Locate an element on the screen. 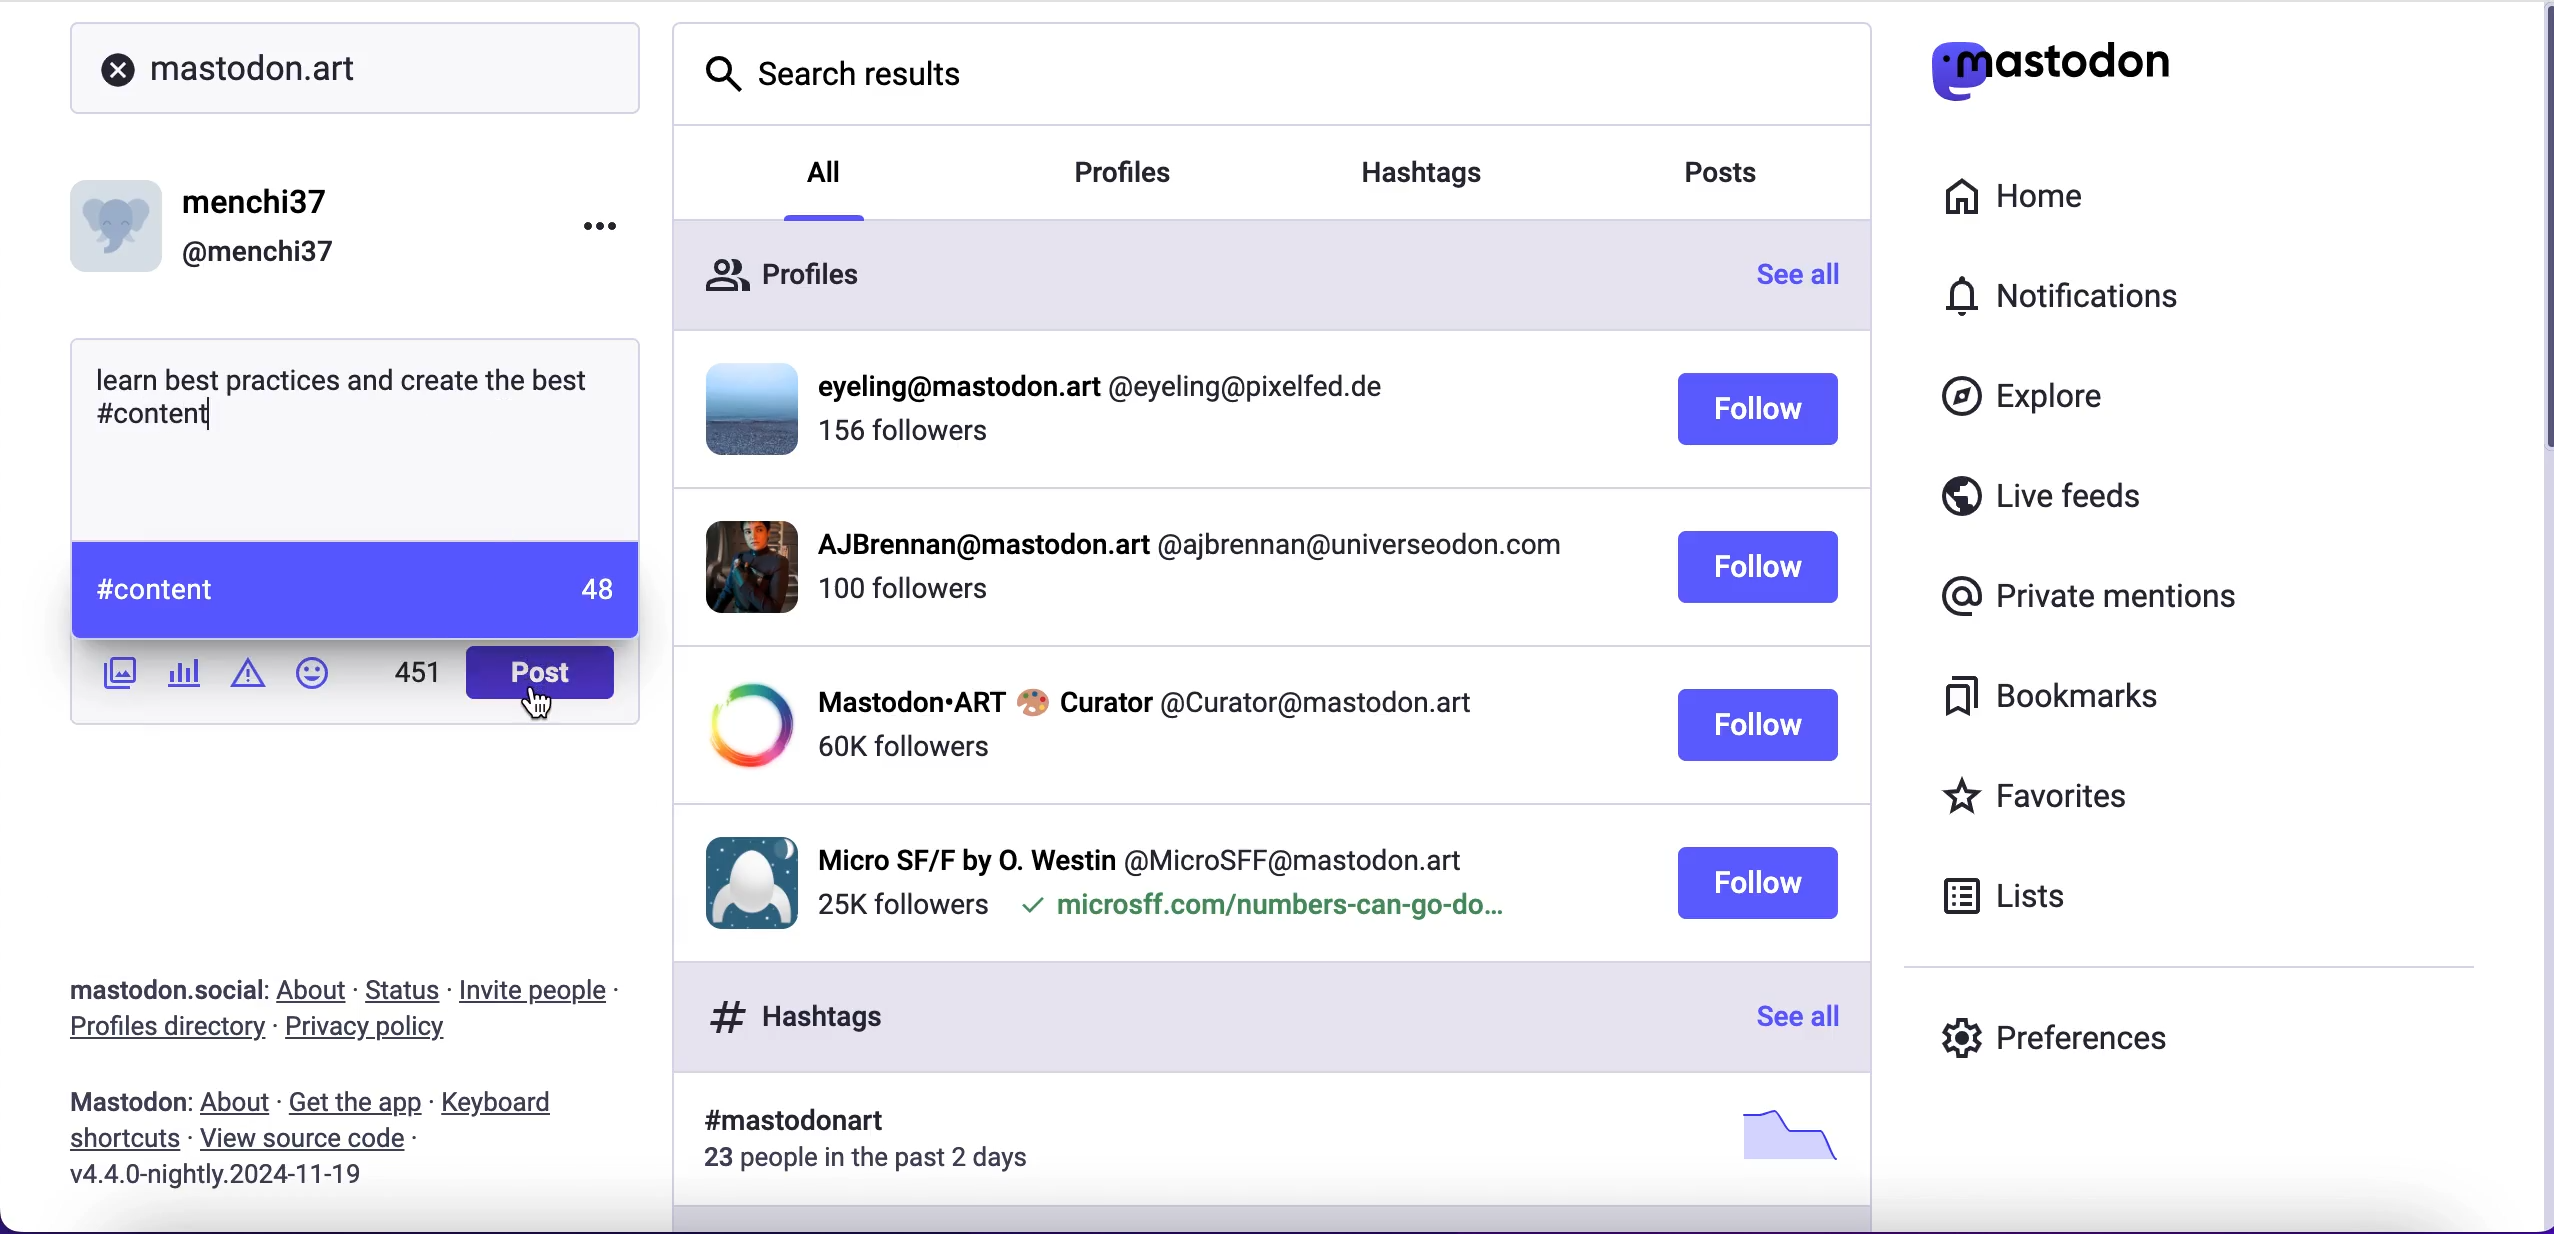 This screenshot has width=2554, height=1234. add emoji is located at coordinates (313, 682).